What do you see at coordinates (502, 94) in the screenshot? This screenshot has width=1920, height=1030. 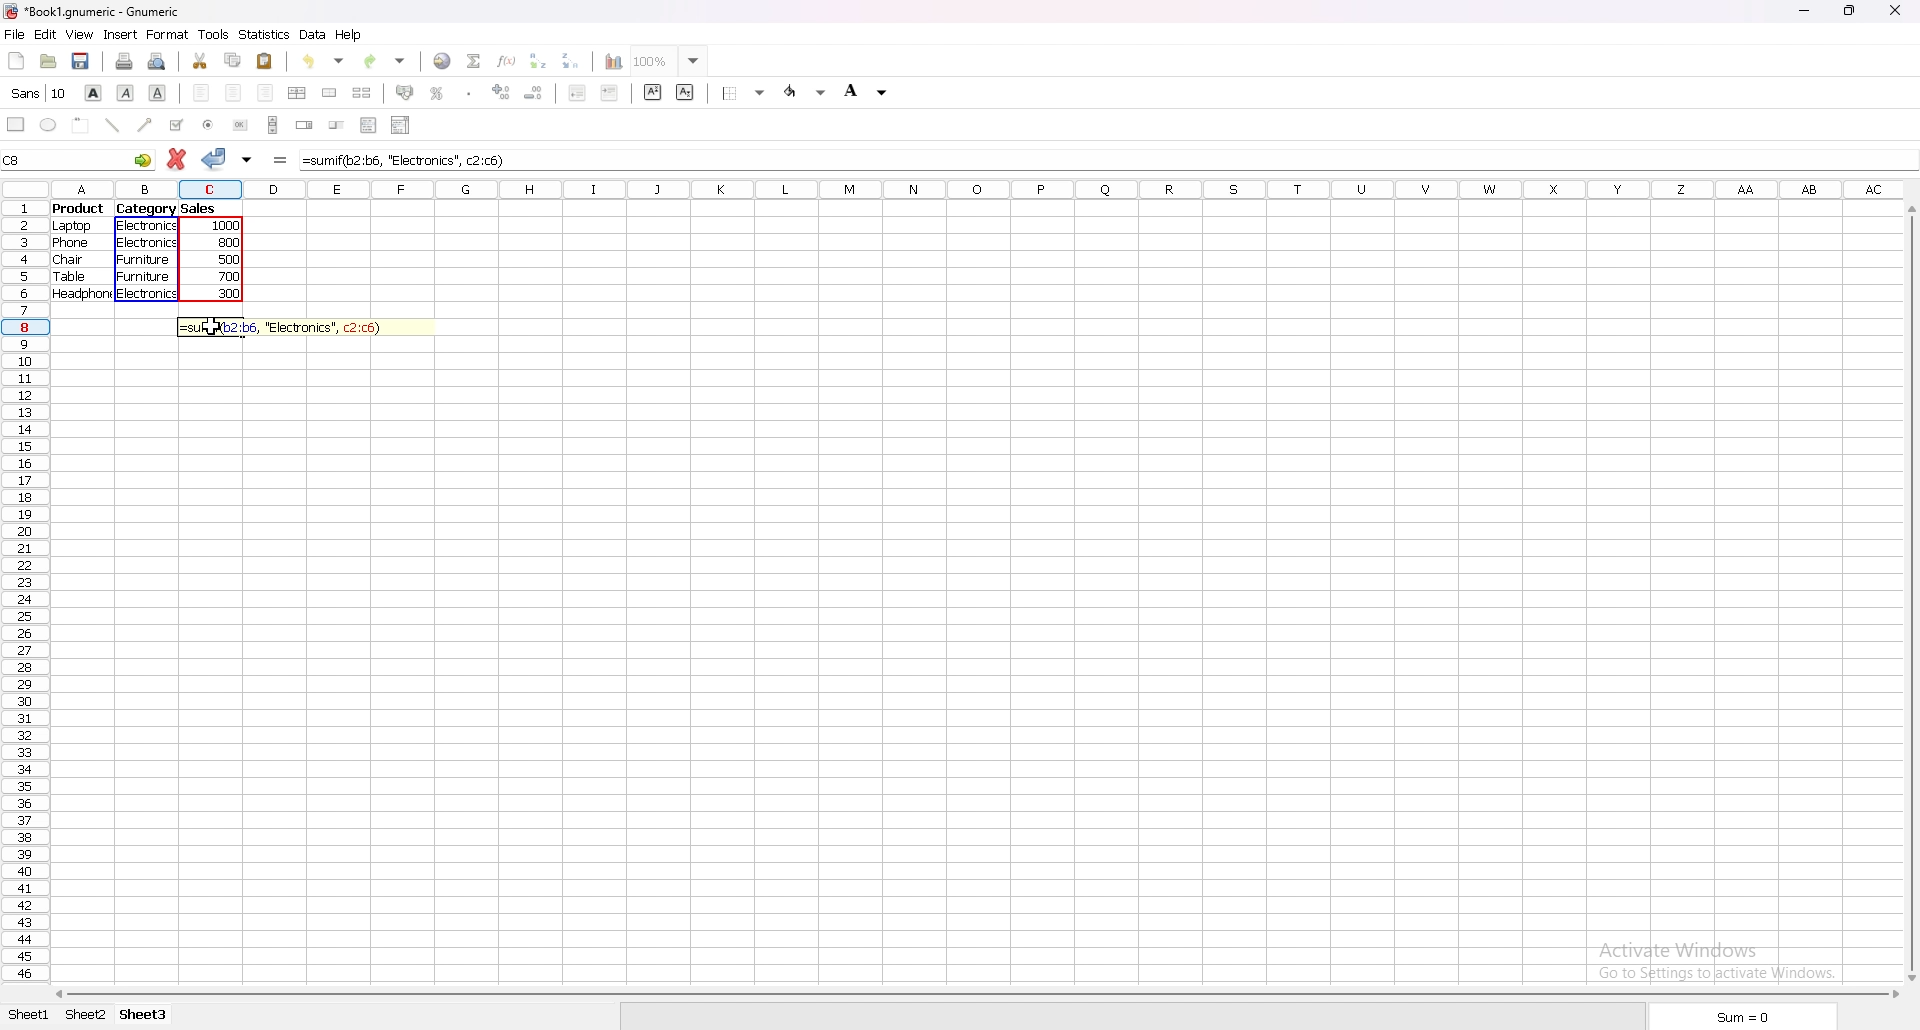 I see `increase decimal` at bounding box center [502, 94].